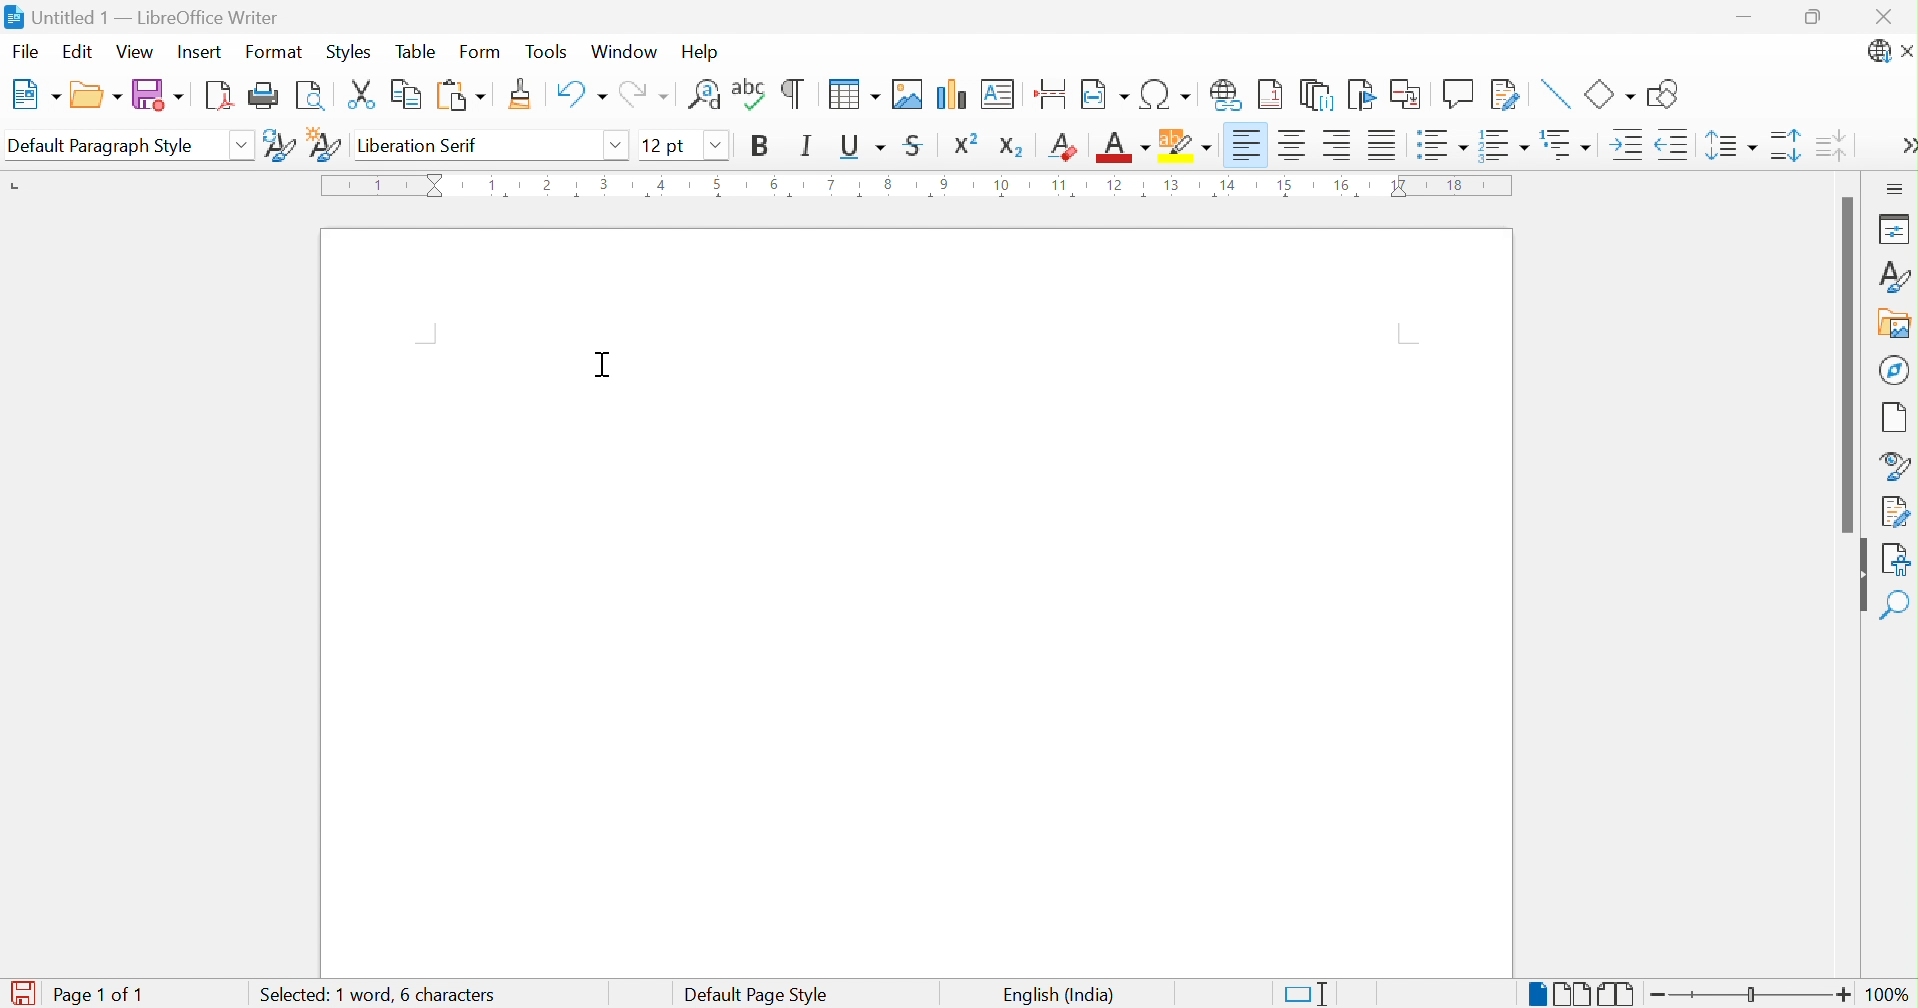  Describe the element at coordinates (1786, 147) in the screenshot. I see `Increase Paragraph Spacing` at that location.